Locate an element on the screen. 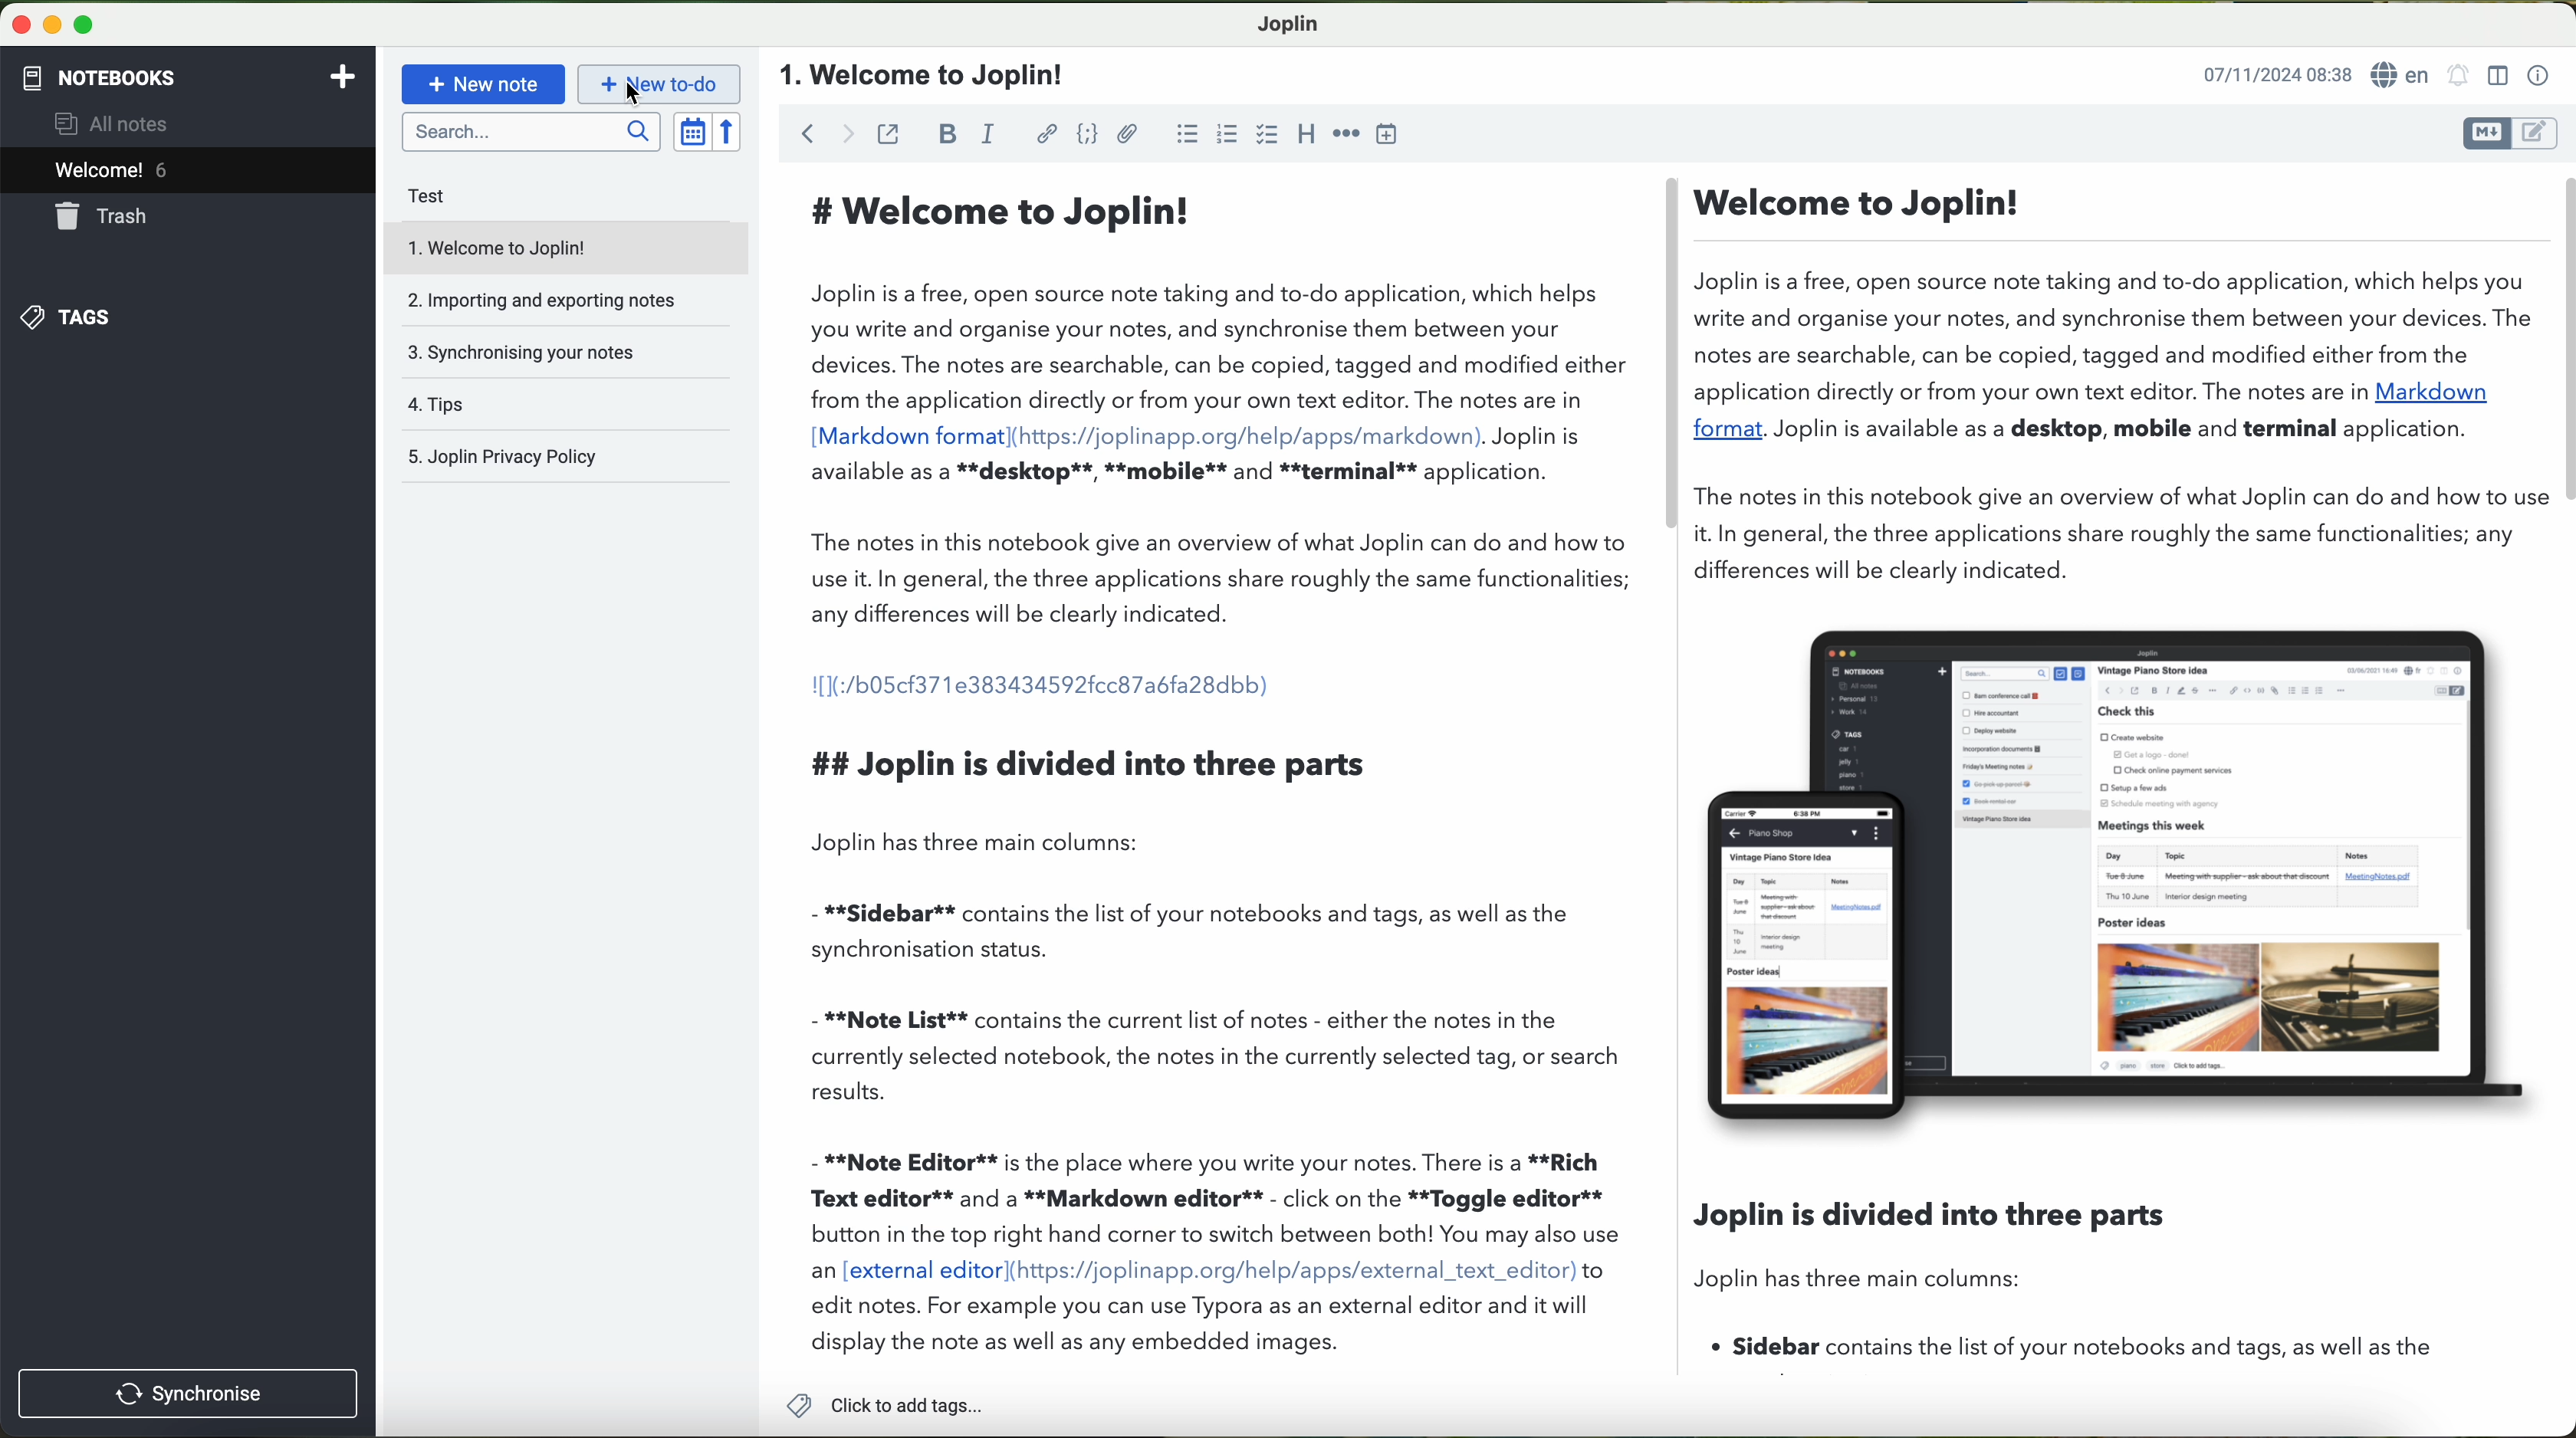 The height and width of the screenshot is (1438, 2576). toggle sort order field is located at coordinates (691, 131).